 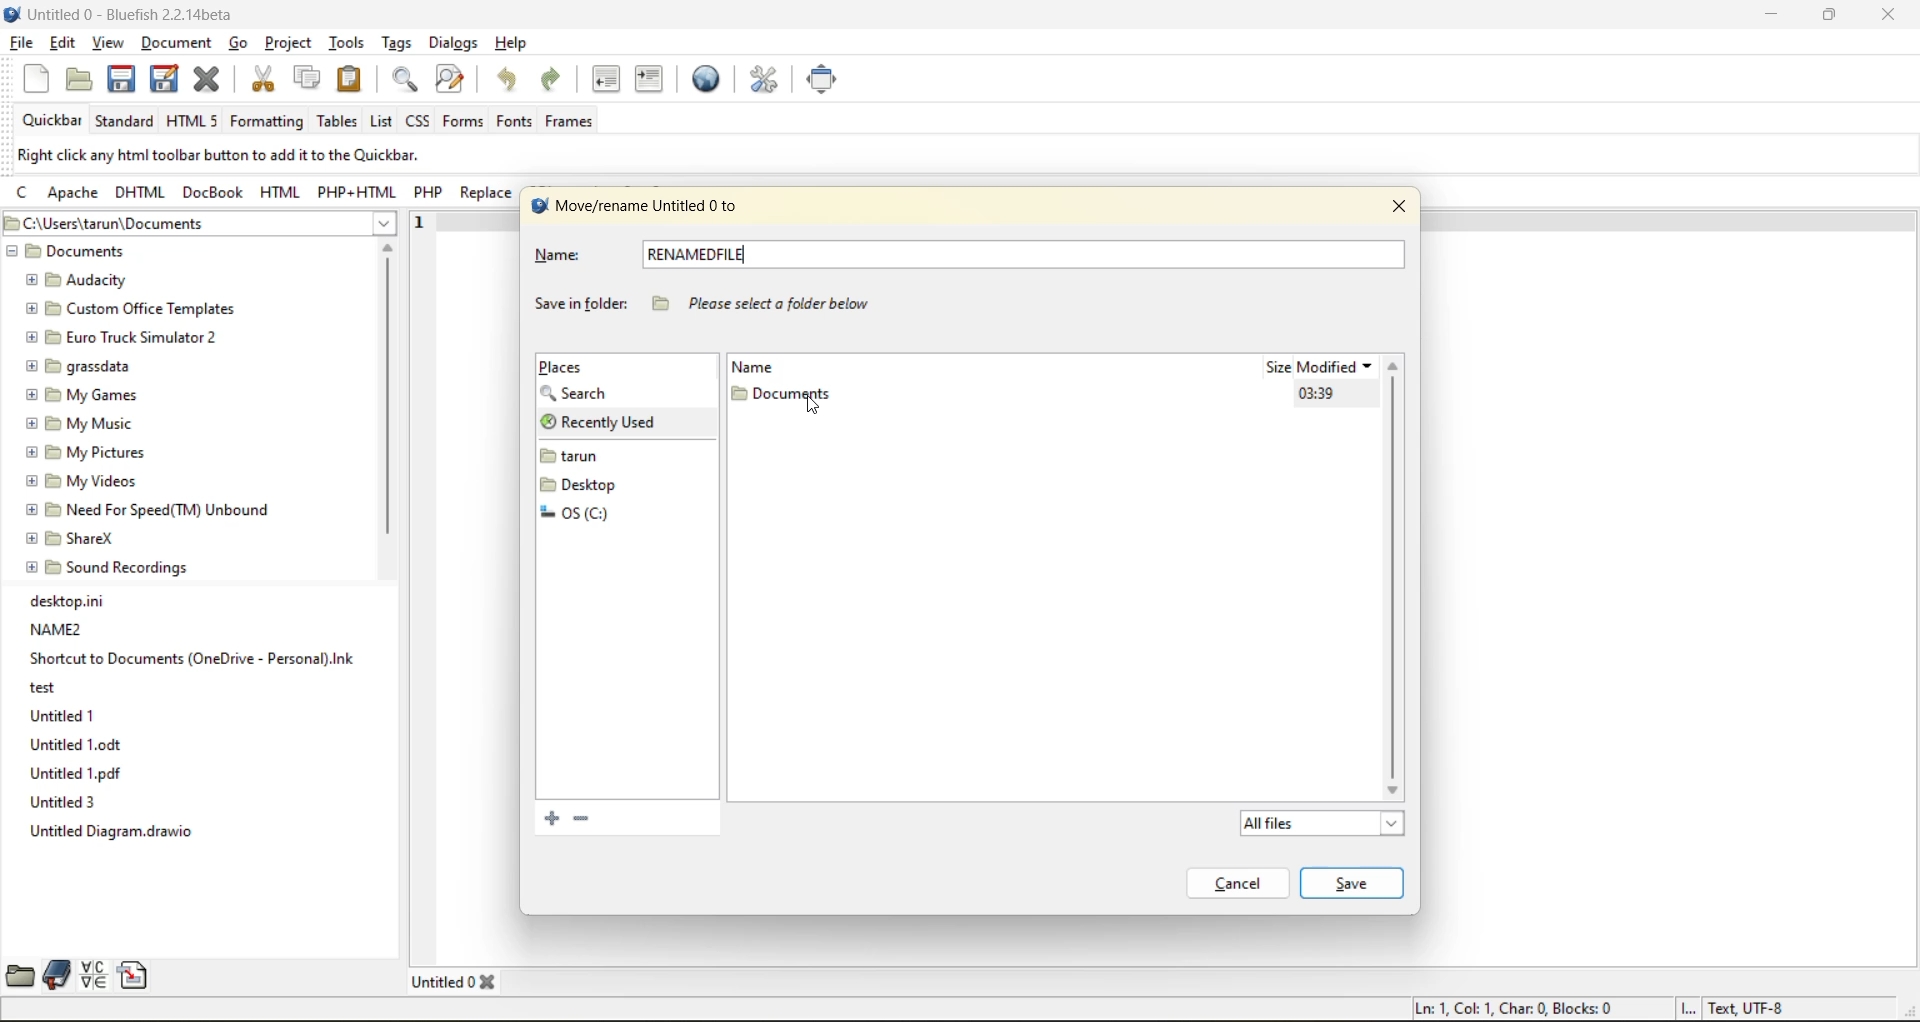 What do you see at coordinates (214, 191) in the screenshot?
I see `docbook` at bounding box center [214, 191].